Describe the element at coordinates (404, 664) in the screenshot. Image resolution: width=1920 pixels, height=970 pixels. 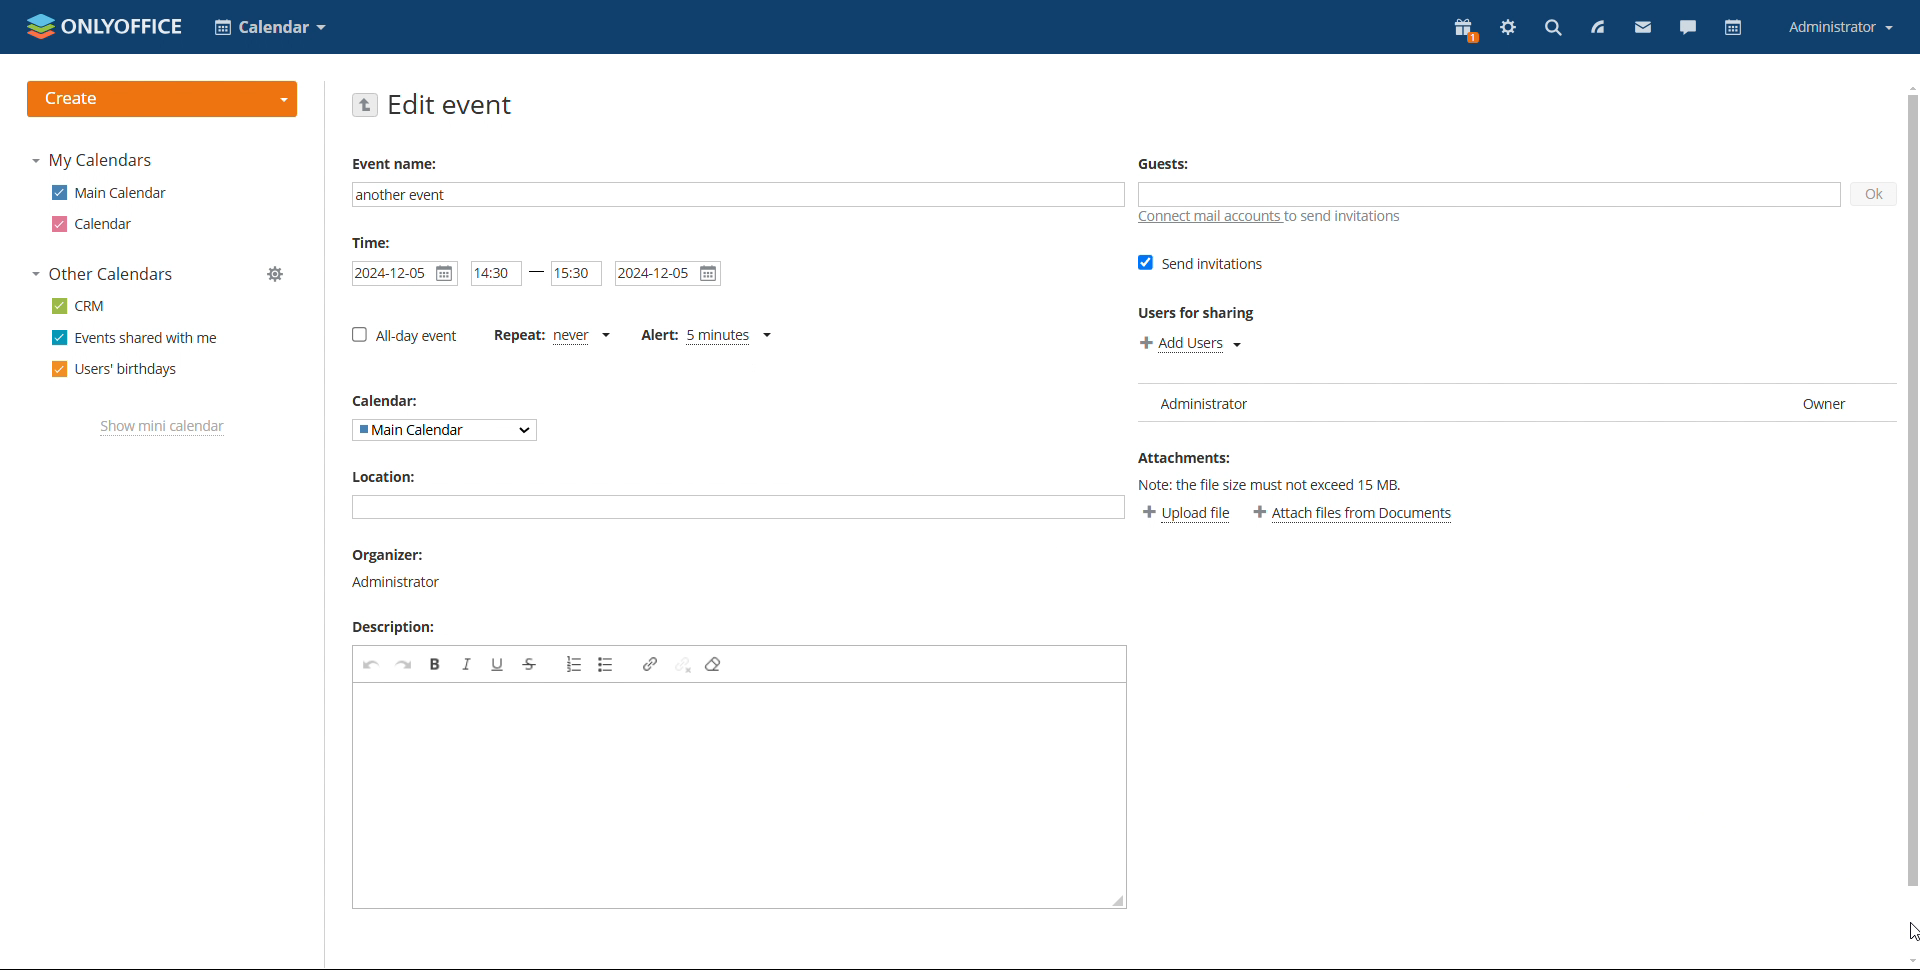
I see `redo` at that location.